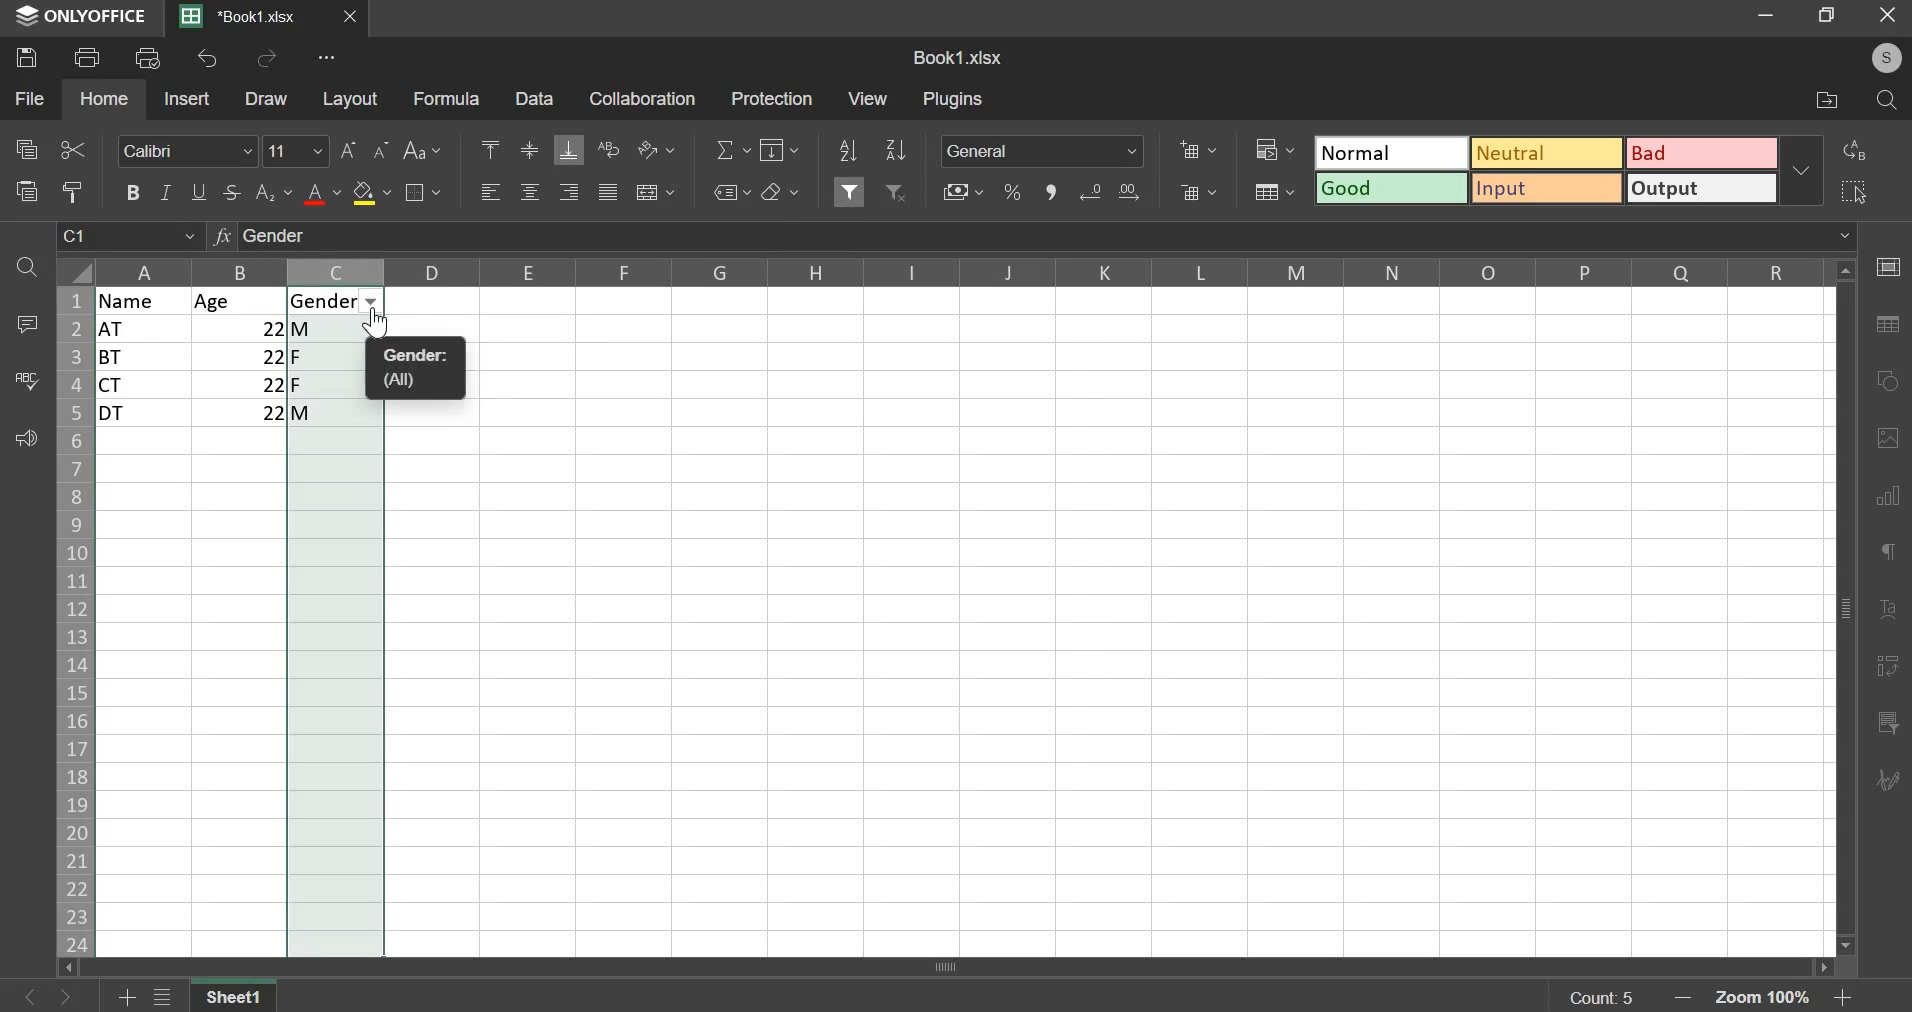  Describe the element at coordinates (146, 414) in the screenshot. I see `dt` at that location.